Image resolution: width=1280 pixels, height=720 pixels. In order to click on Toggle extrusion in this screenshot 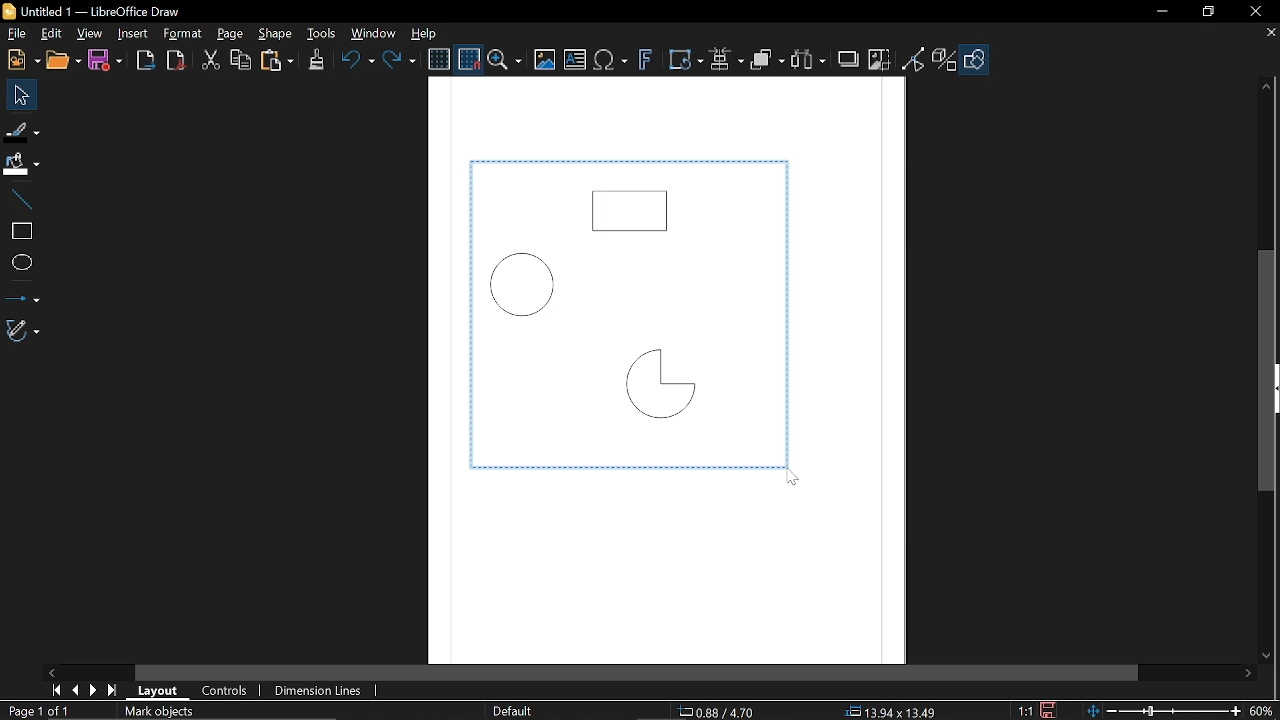, I will do `click(942, 61)`.